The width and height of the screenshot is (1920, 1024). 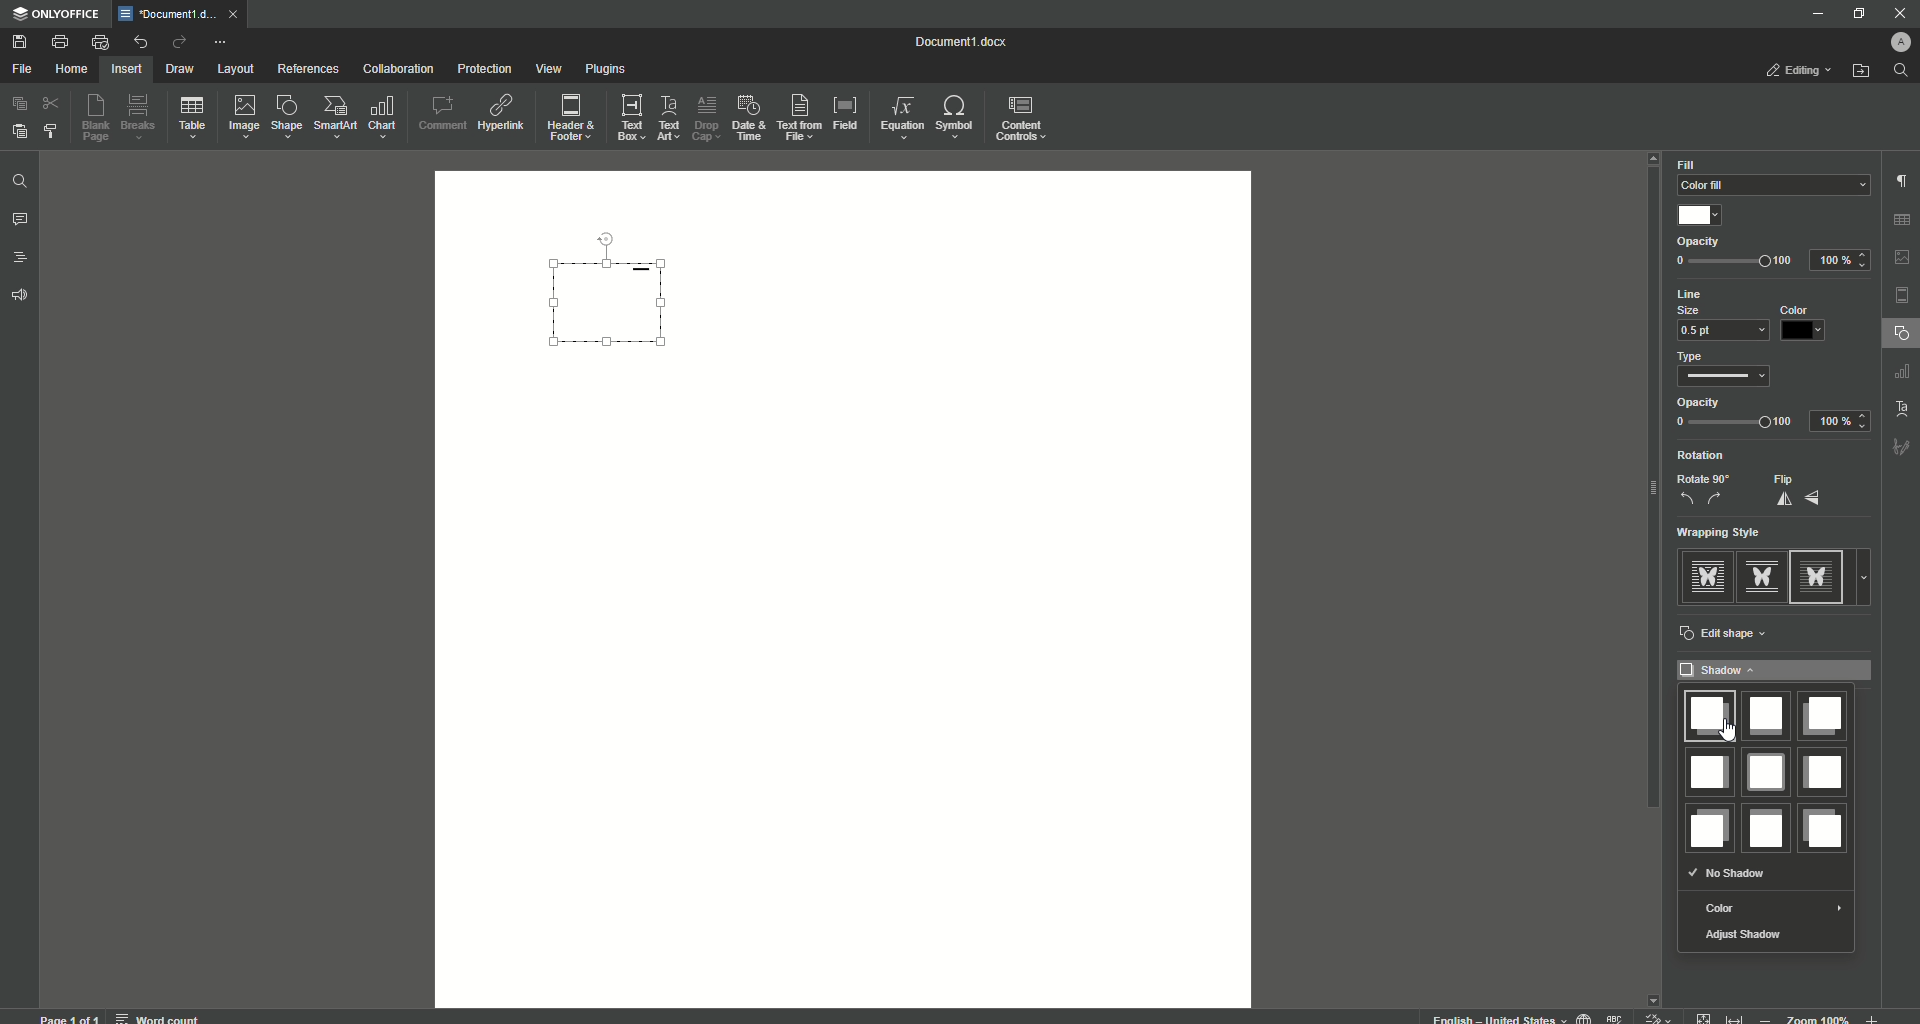 What do you see at coordinates (70, 1017) in the screenshot?
I see `page 1 of 1` at bounding box center [70, 1017].